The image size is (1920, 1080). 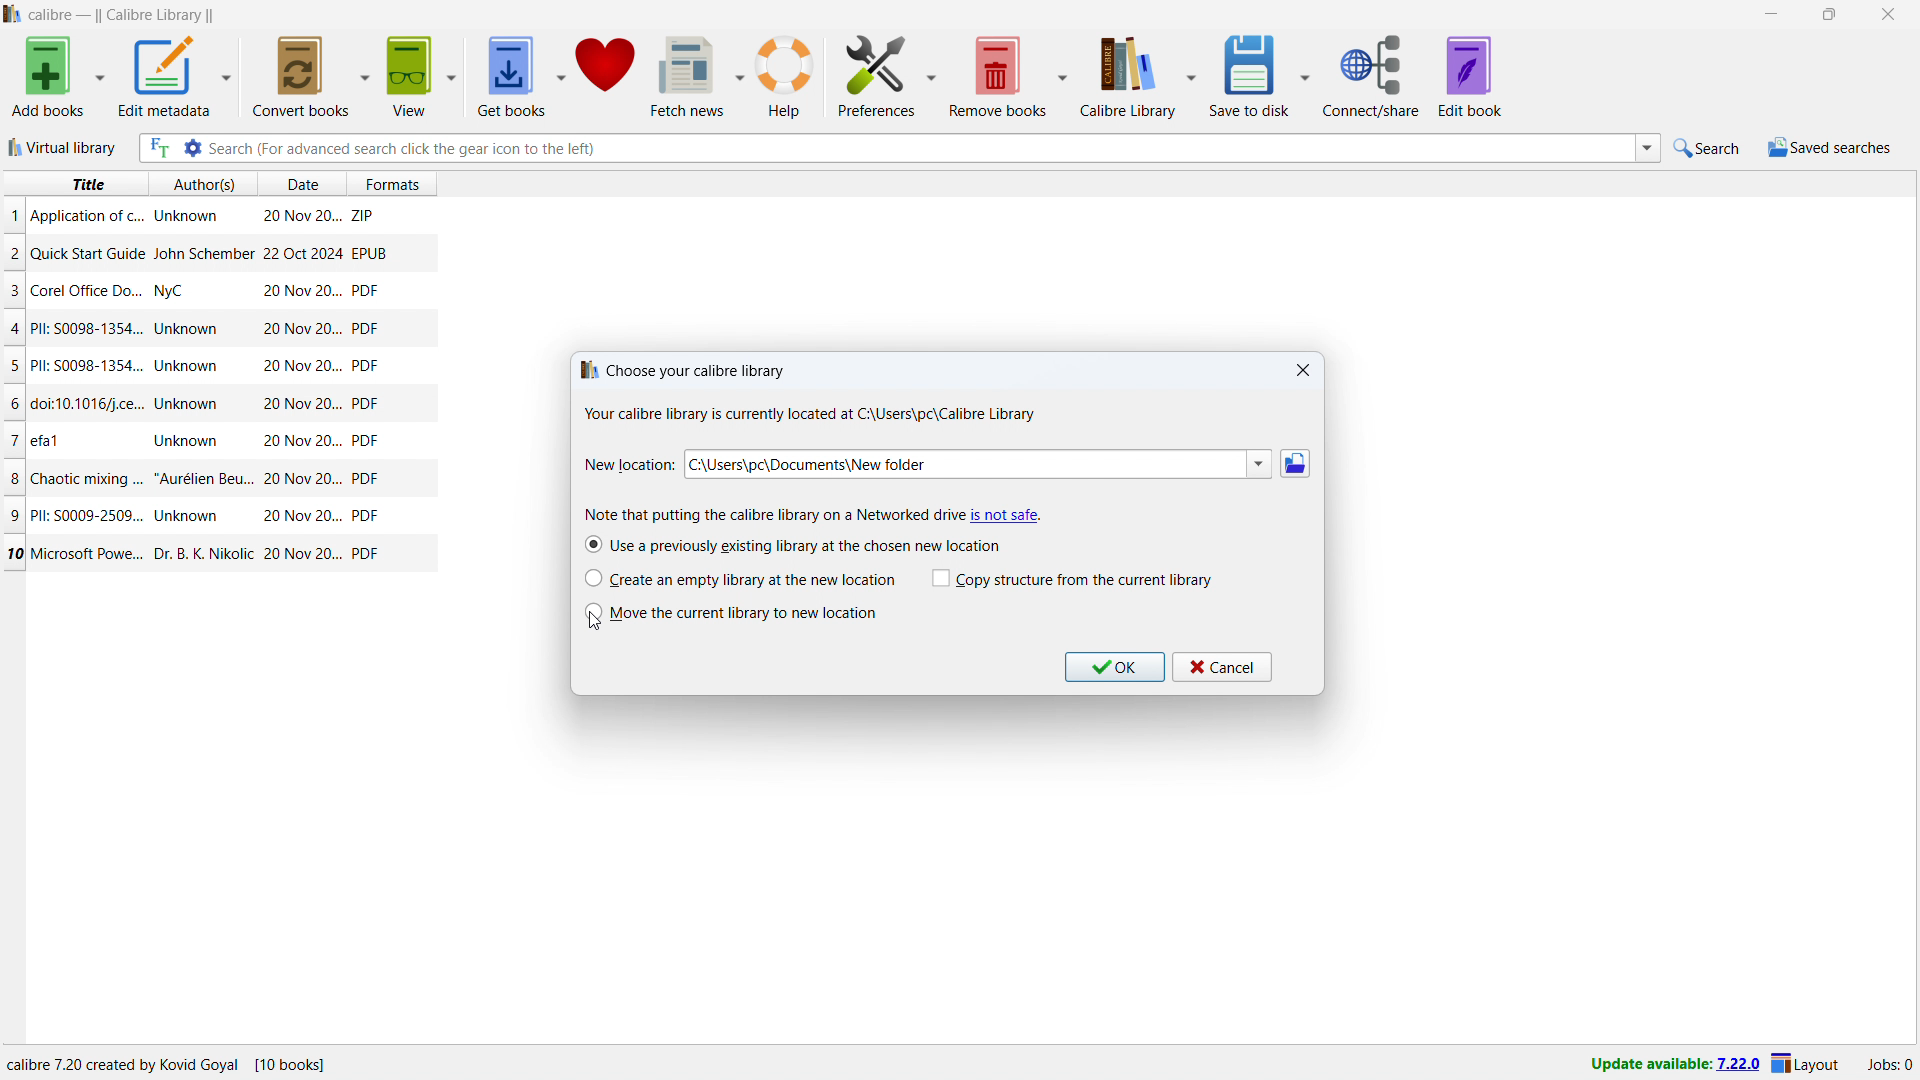 What do you see at coordinates (1307, 73) in the screenshot?
I see `save to disk options` at bounding box center [1307, 73].